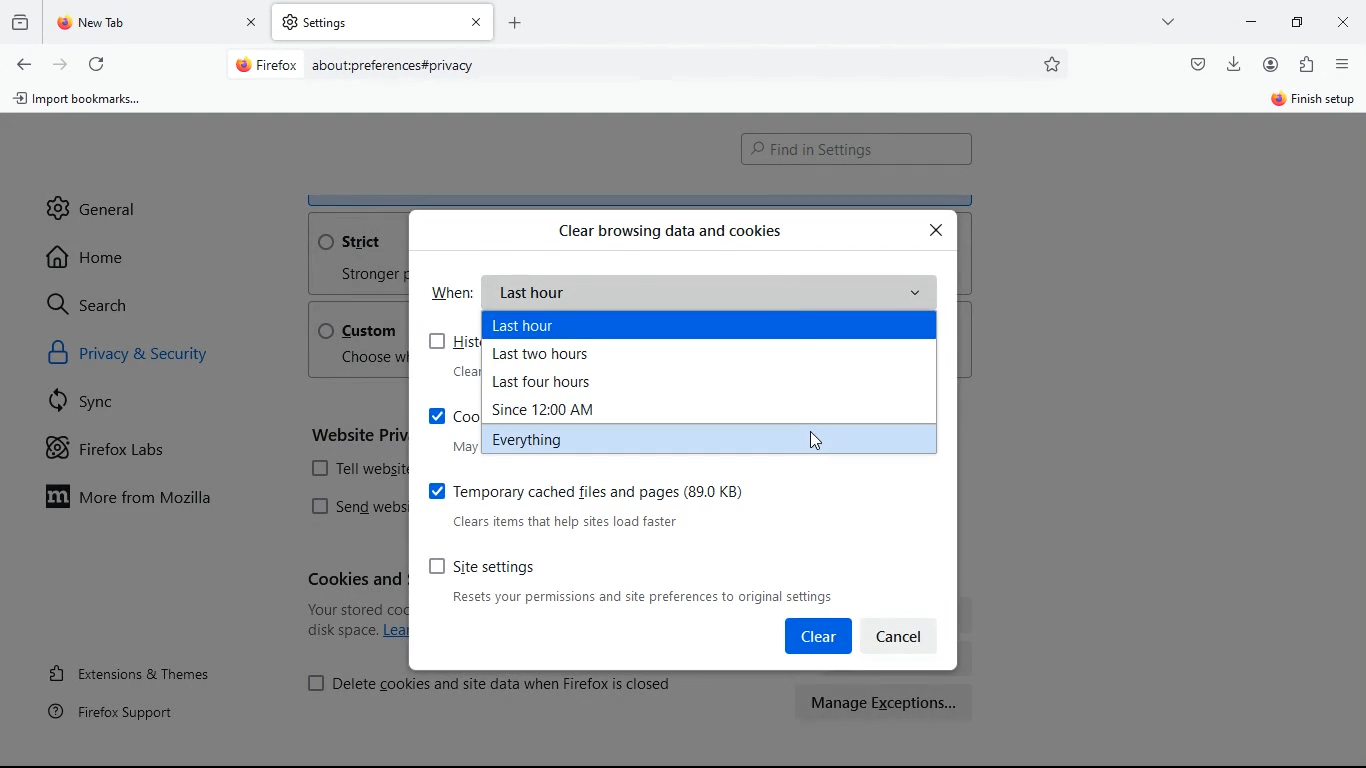  What do you see at coordinates (818, 440) in the screenshot?
I see `Cursor` at bounding box center [818, 440].